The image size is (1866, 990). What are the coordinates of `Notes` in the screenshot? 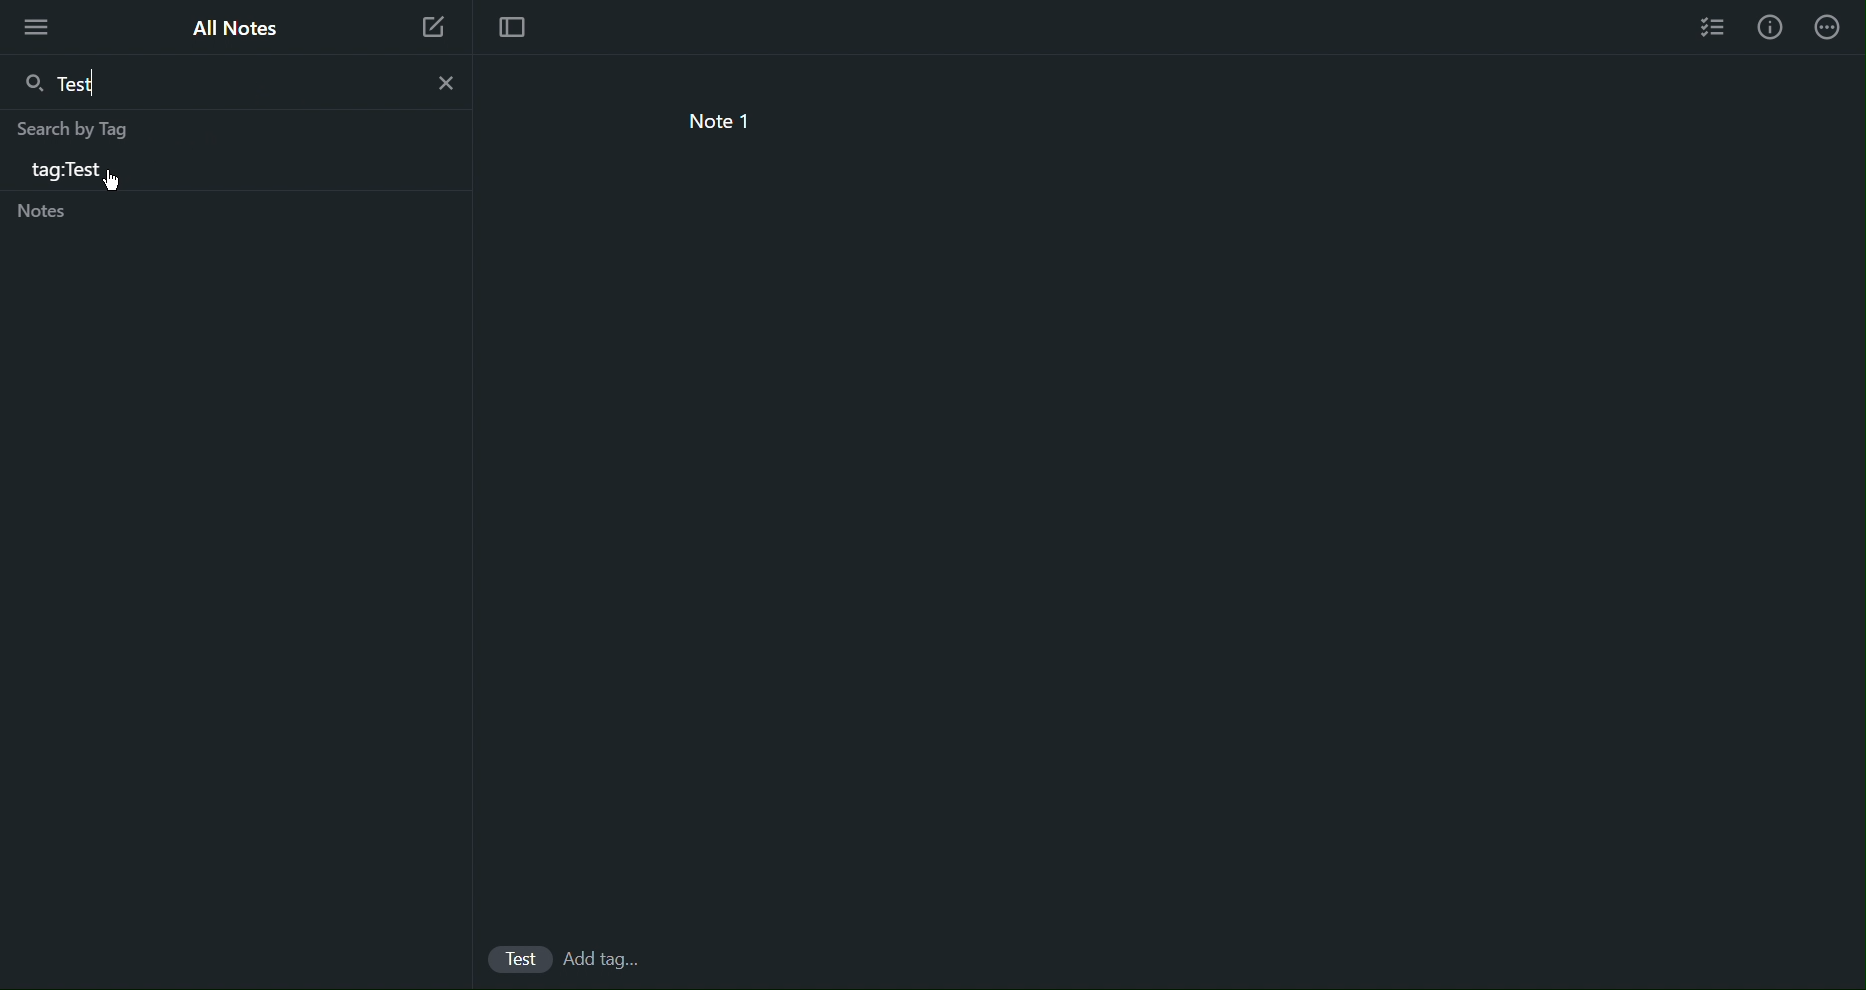 It's located at (43, 211).